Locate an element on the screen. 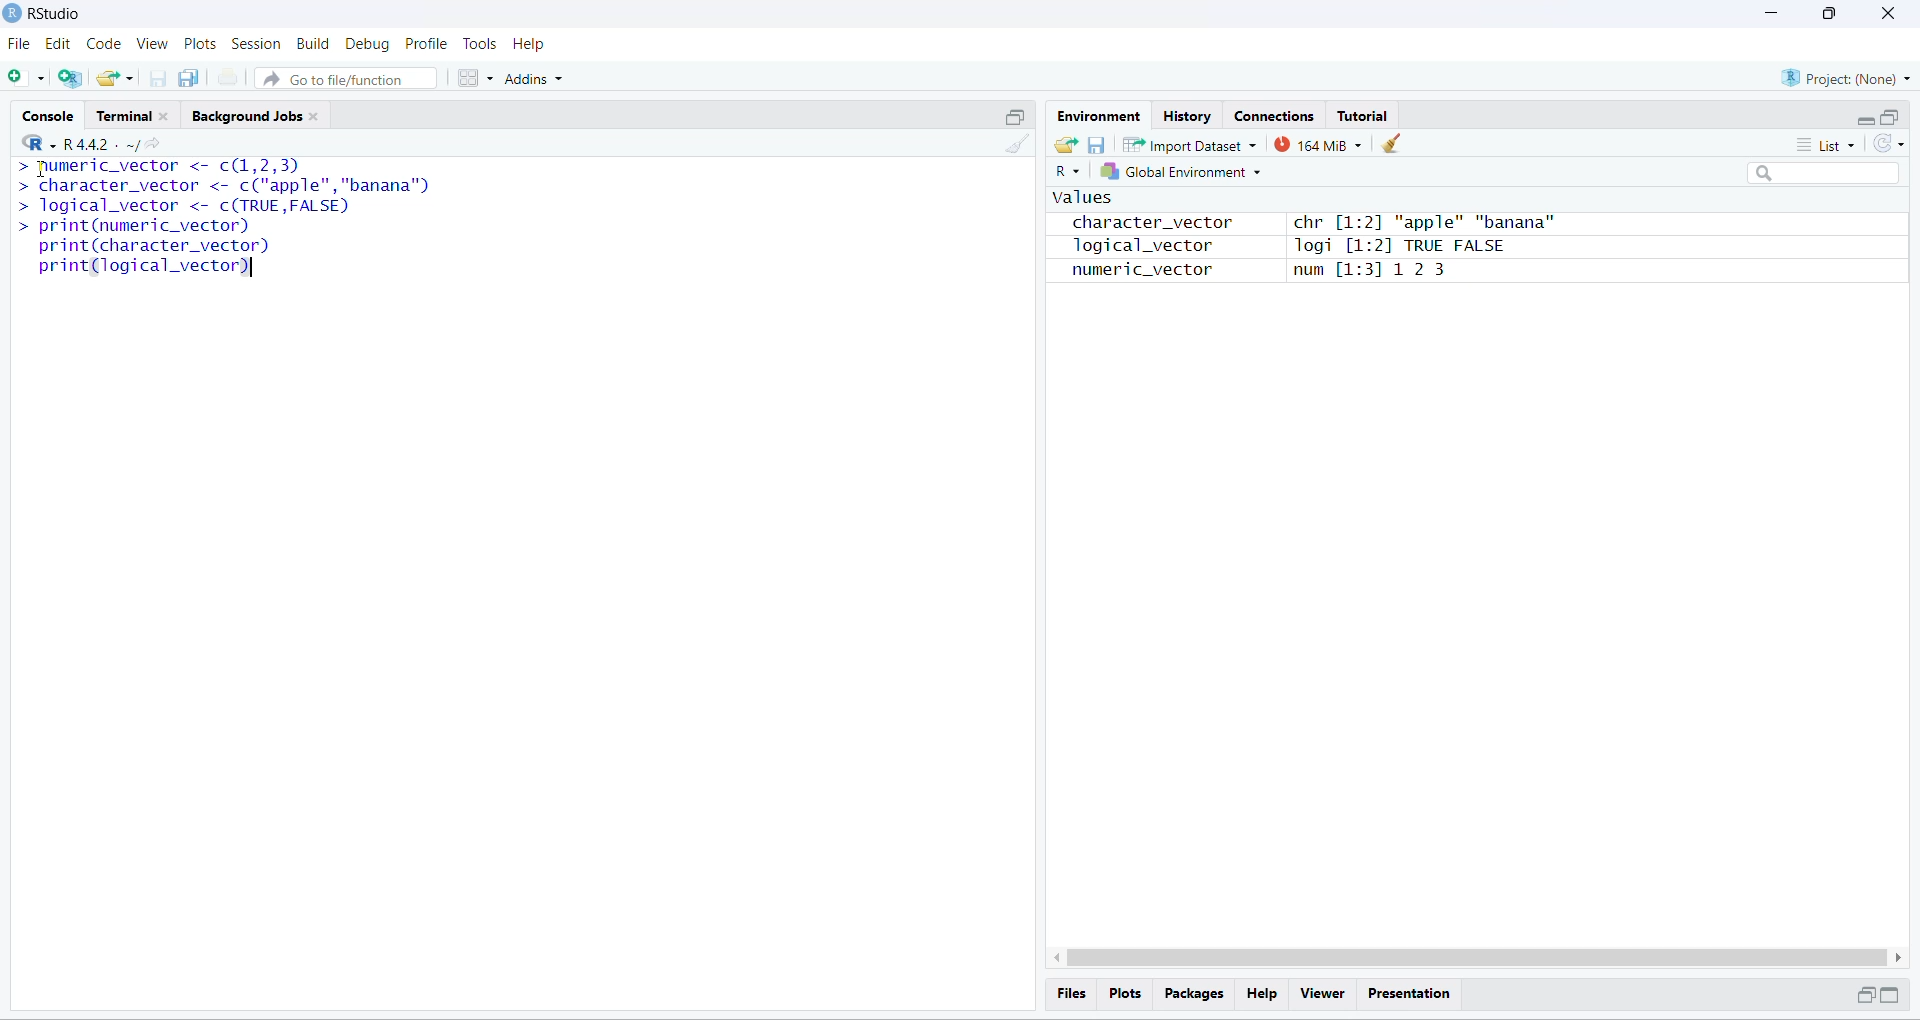 The image size is (1920, 1020). ‘character_vector <- c("apple","banana") is located at coordinates (224, 186).